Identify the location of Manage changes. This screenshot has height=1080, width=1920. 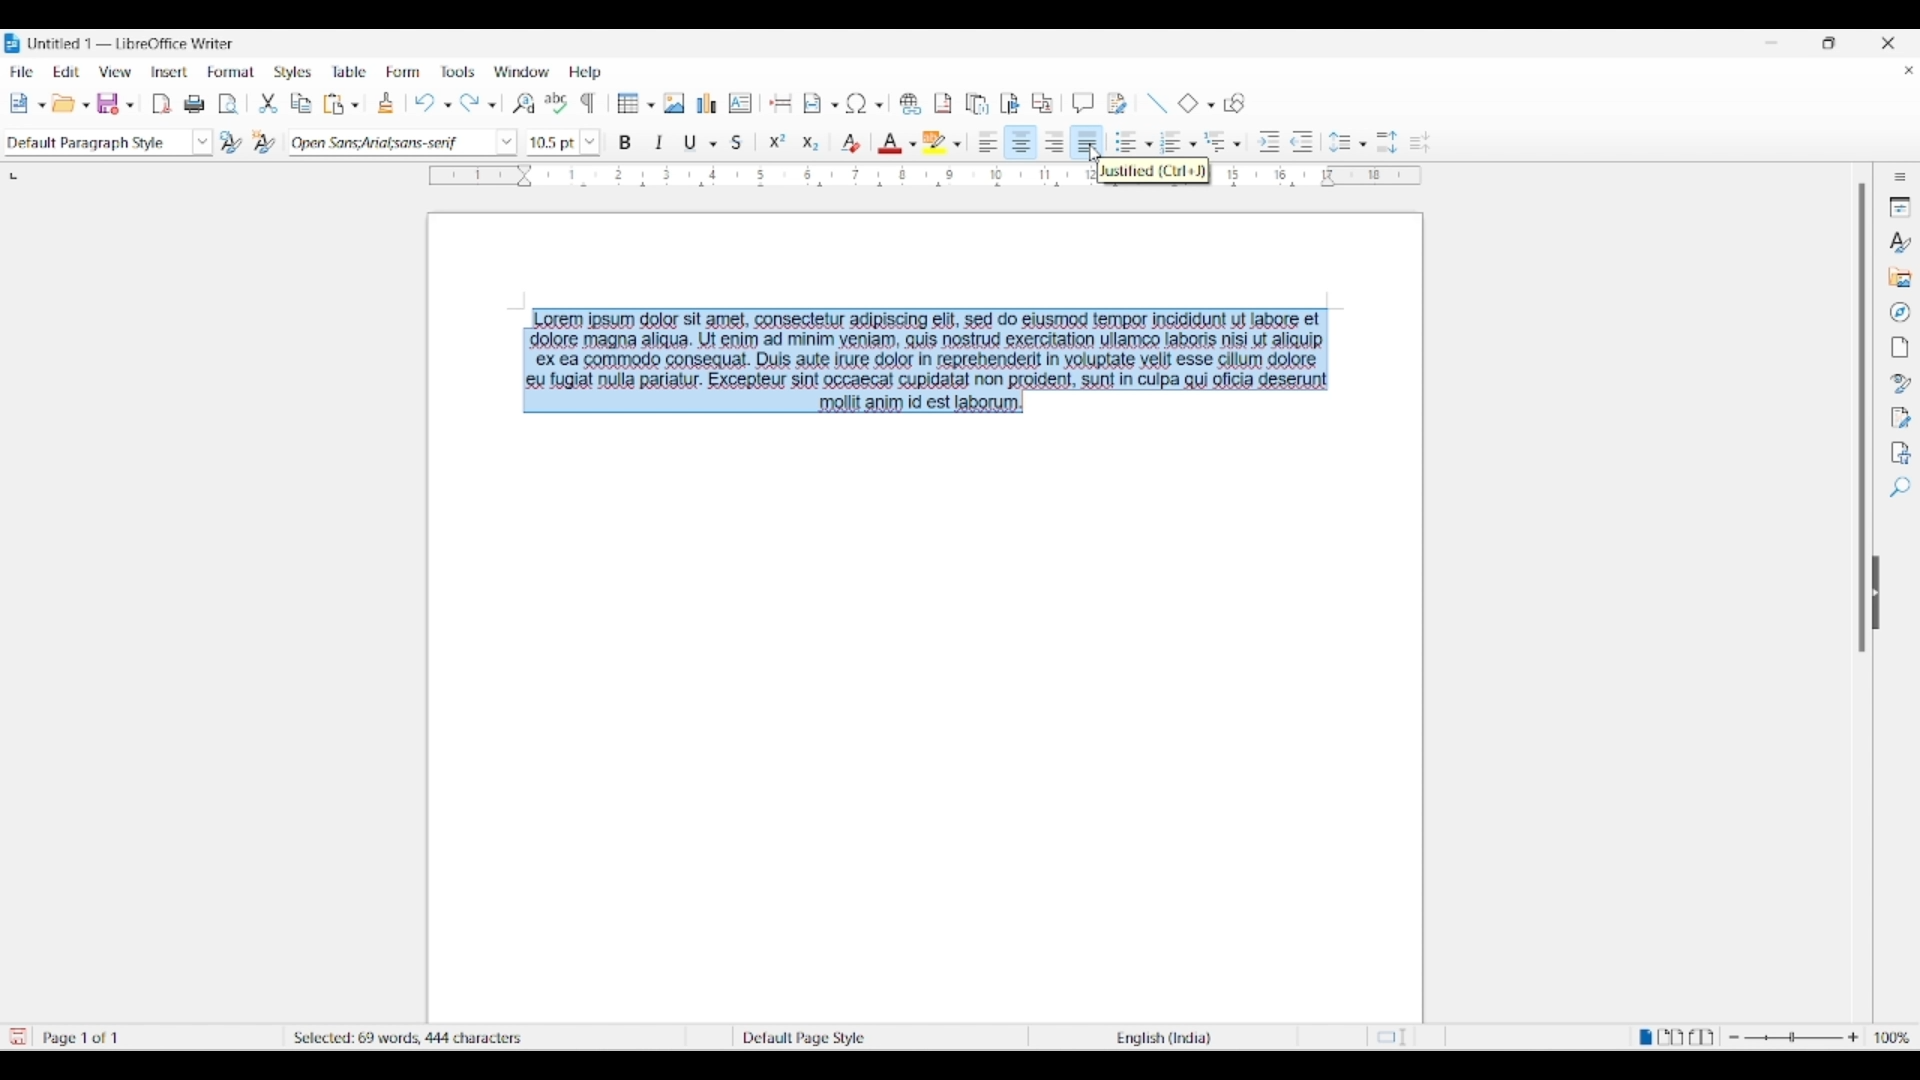
(1901, 418).